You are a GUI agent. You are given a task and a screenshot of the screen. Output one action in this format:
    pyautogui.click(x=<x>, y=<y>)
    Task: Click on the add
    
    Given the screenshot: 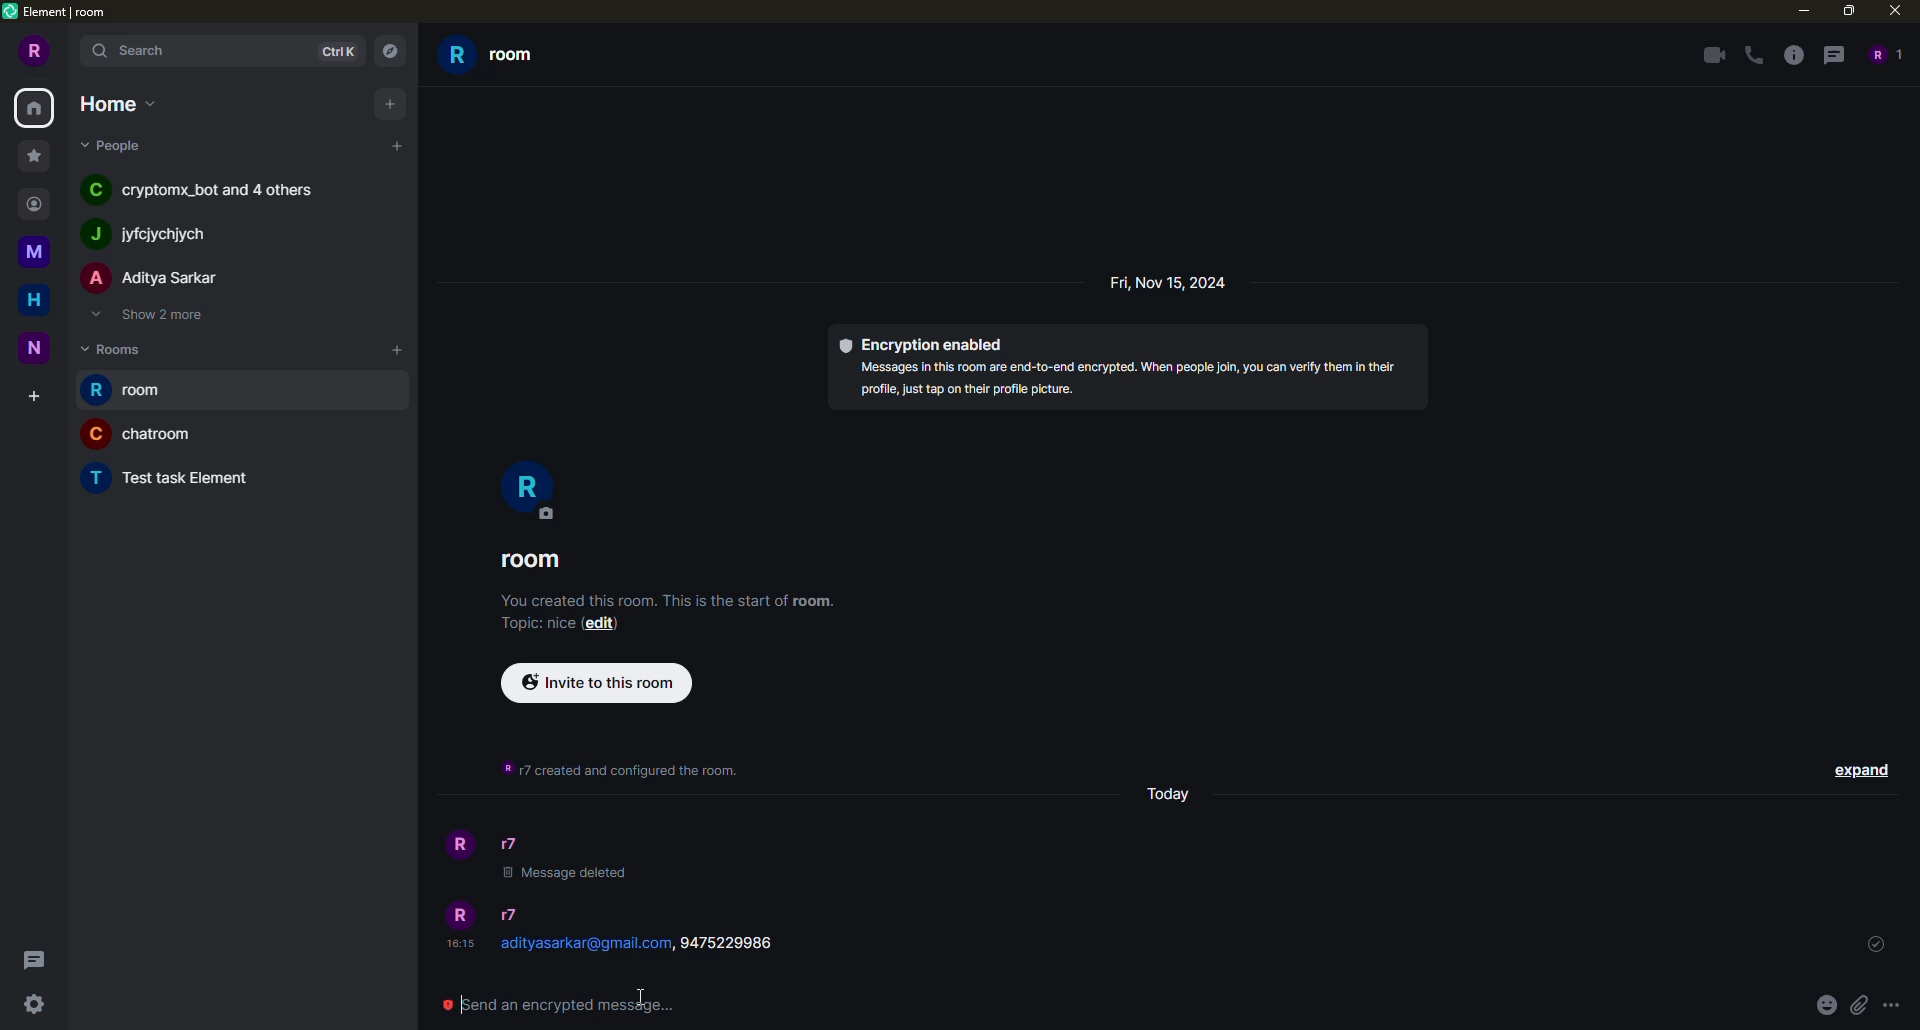 What is the action you would take?
    pyautogui.click(x=397, y=146)
    